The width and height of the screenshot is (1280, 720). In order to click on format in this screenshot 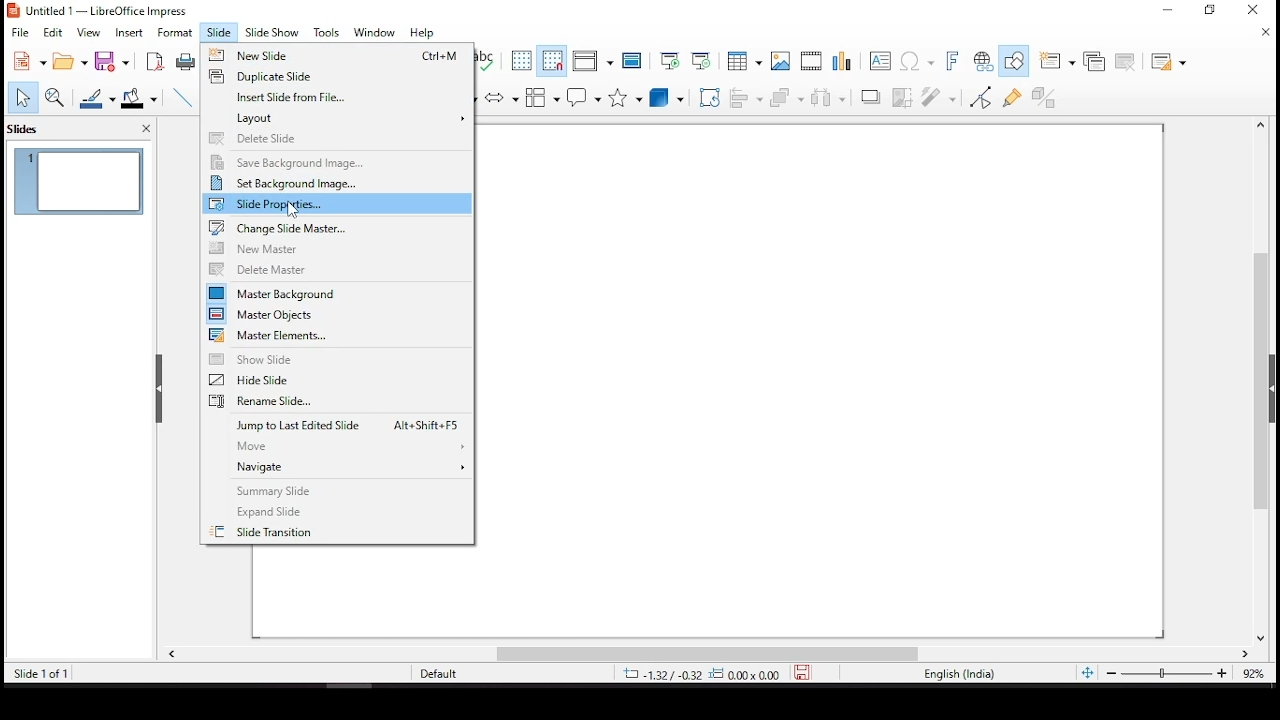, I will do `click(175, 33)`.